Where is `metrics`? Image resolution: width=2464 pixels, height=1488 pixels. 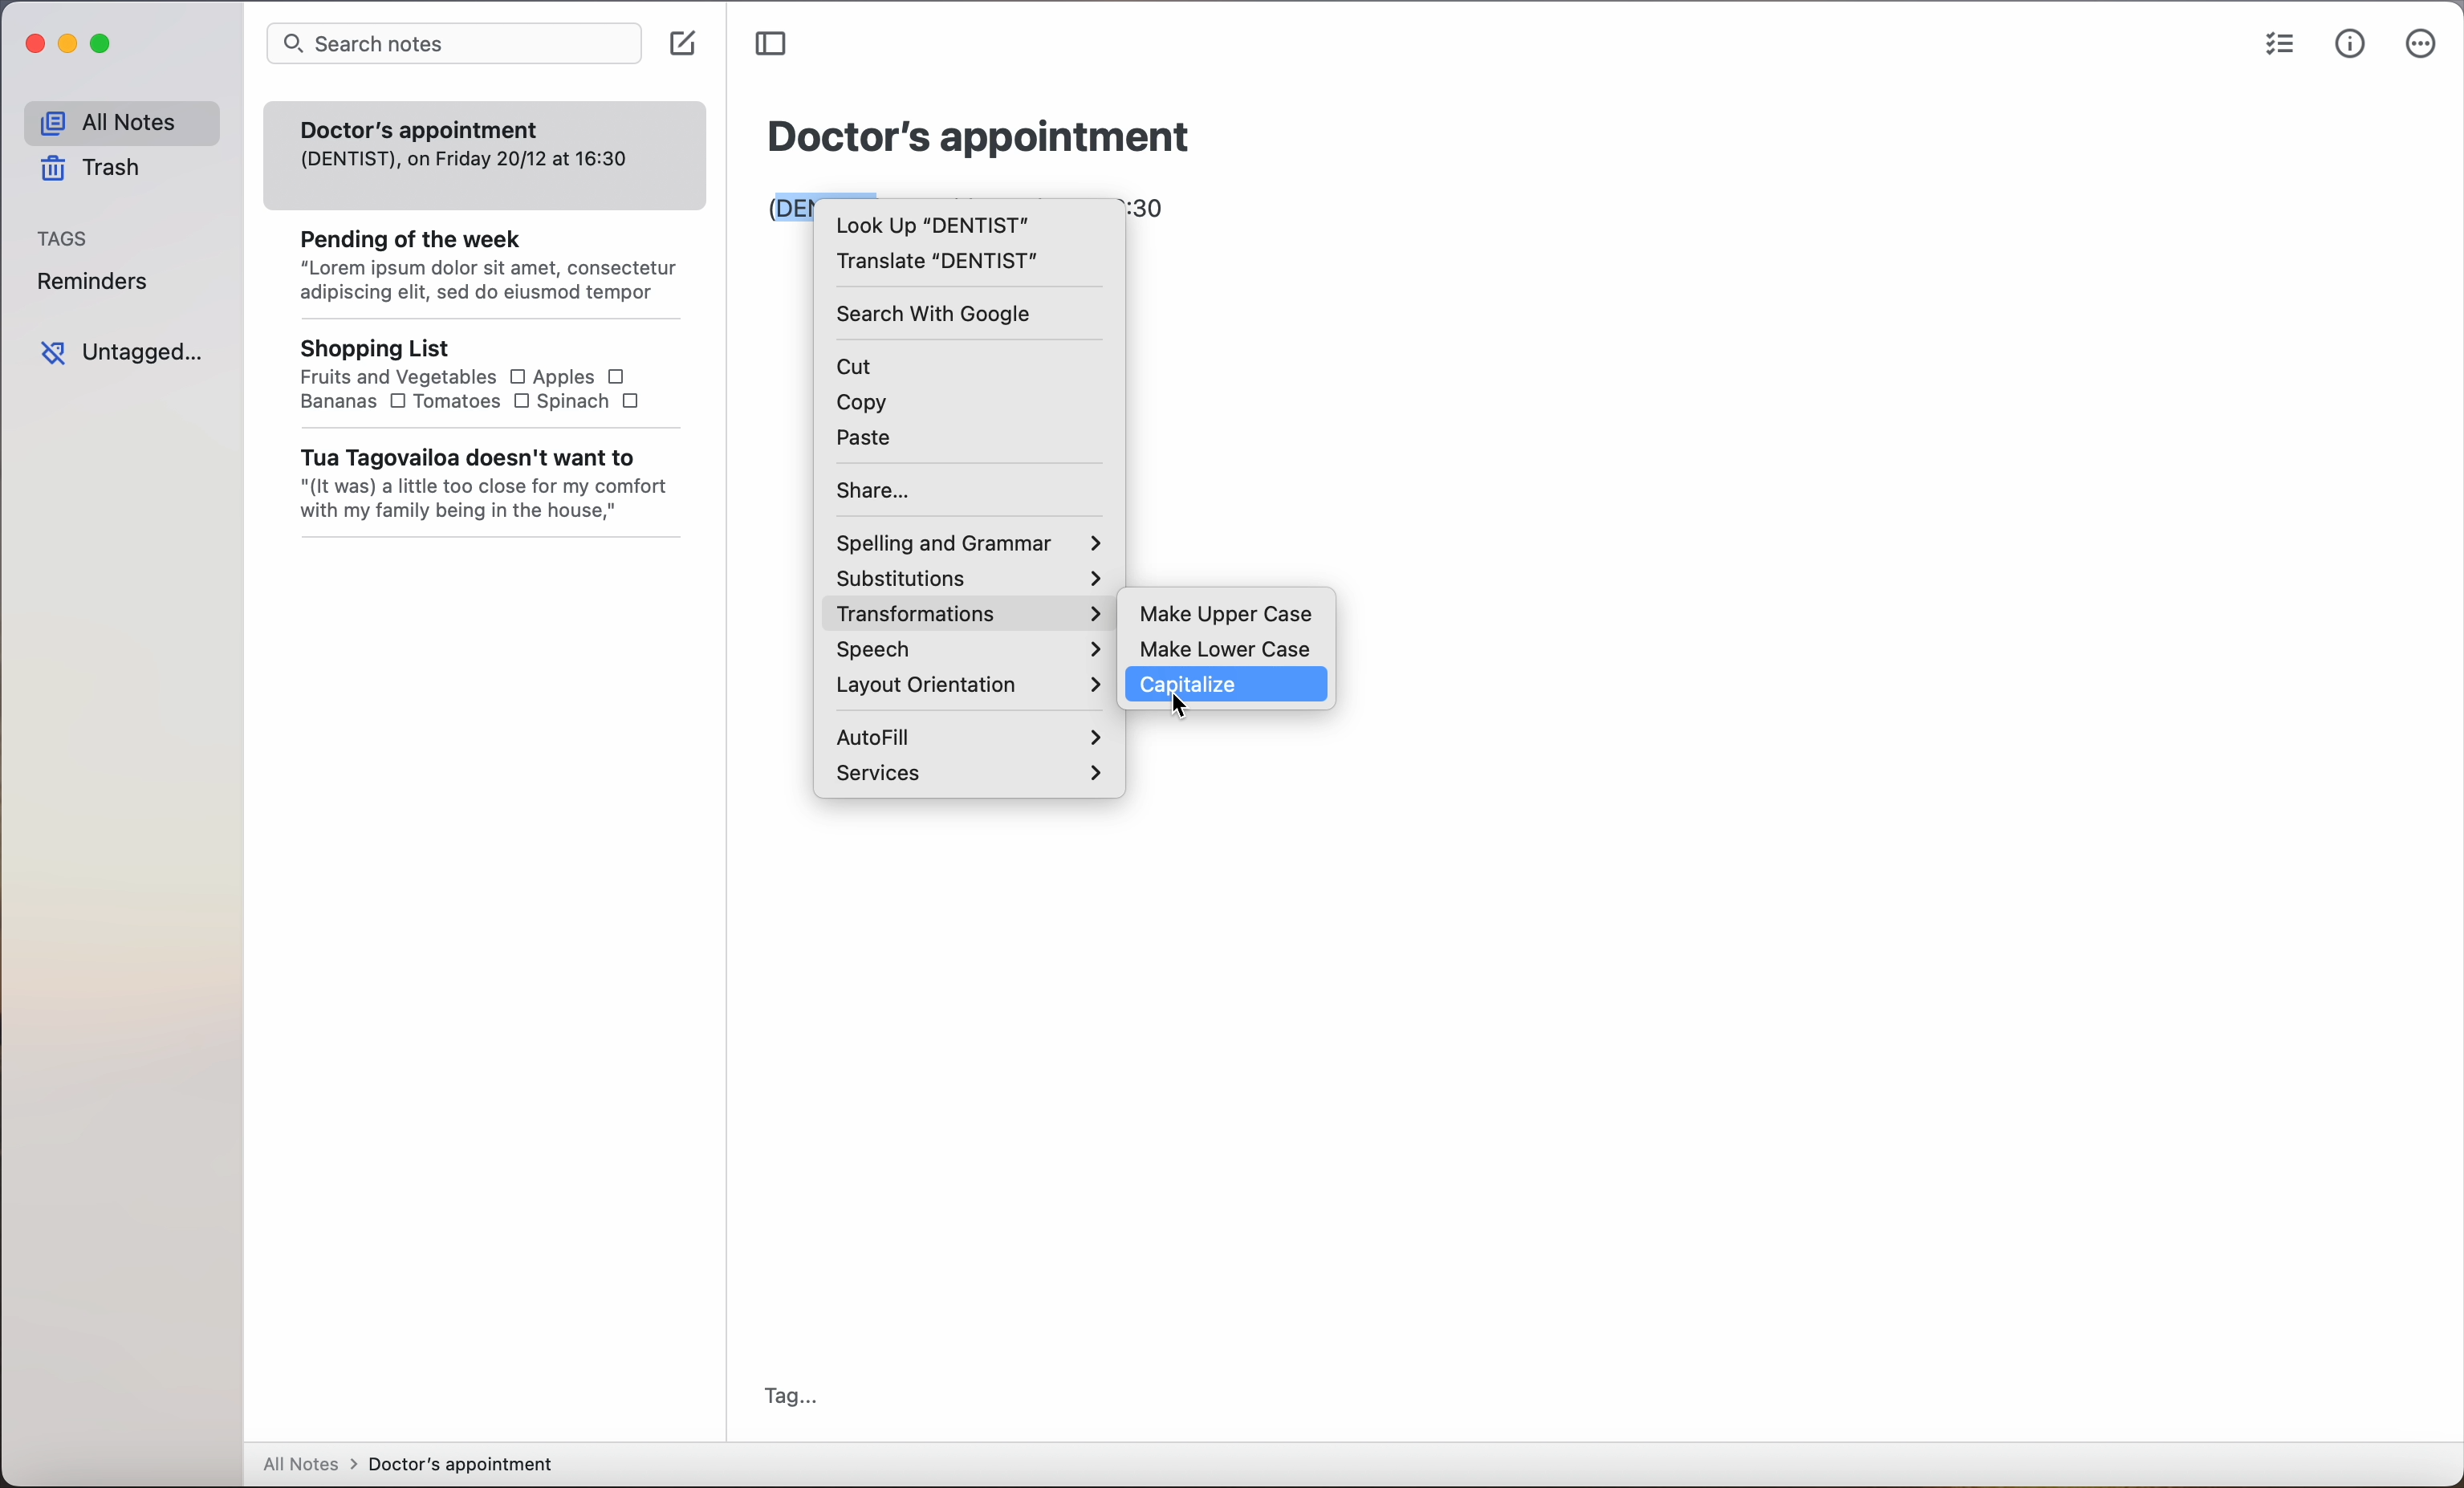
metrics is located at coordinates (2350, 46).